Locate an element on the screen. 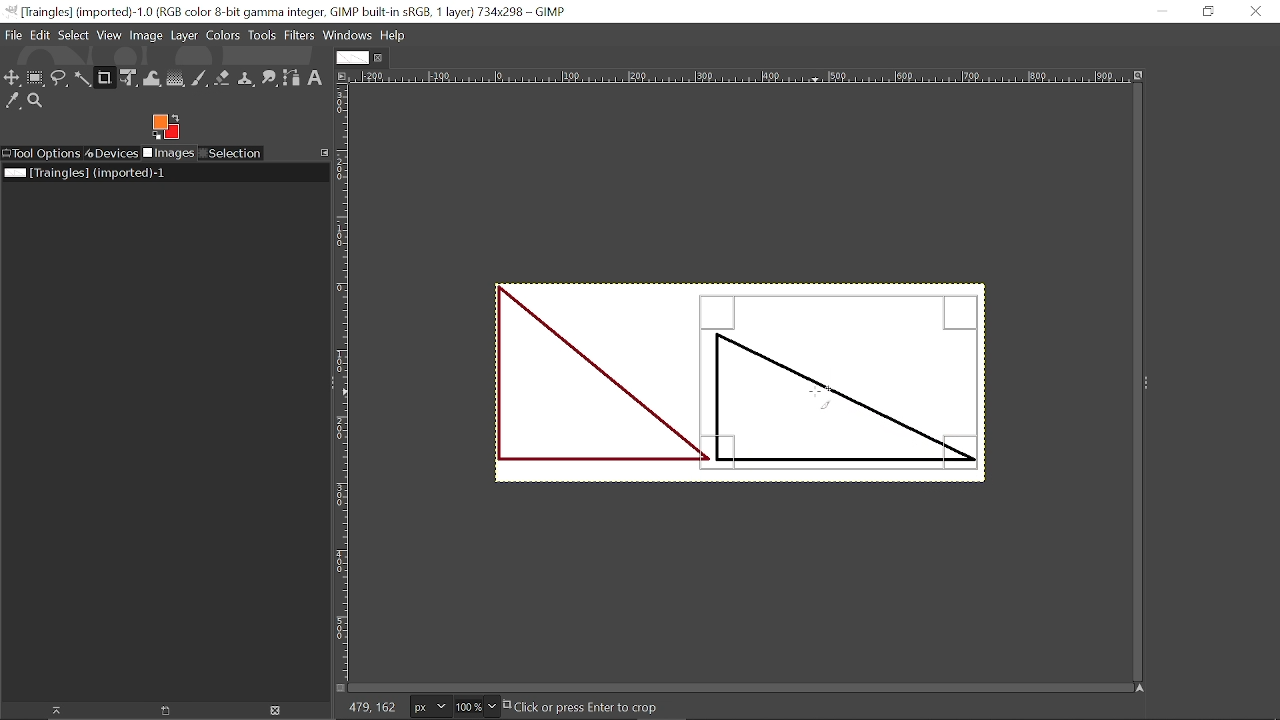 This screenshot has height=720, width=1280. Close is located at coordinates (1256, 14).